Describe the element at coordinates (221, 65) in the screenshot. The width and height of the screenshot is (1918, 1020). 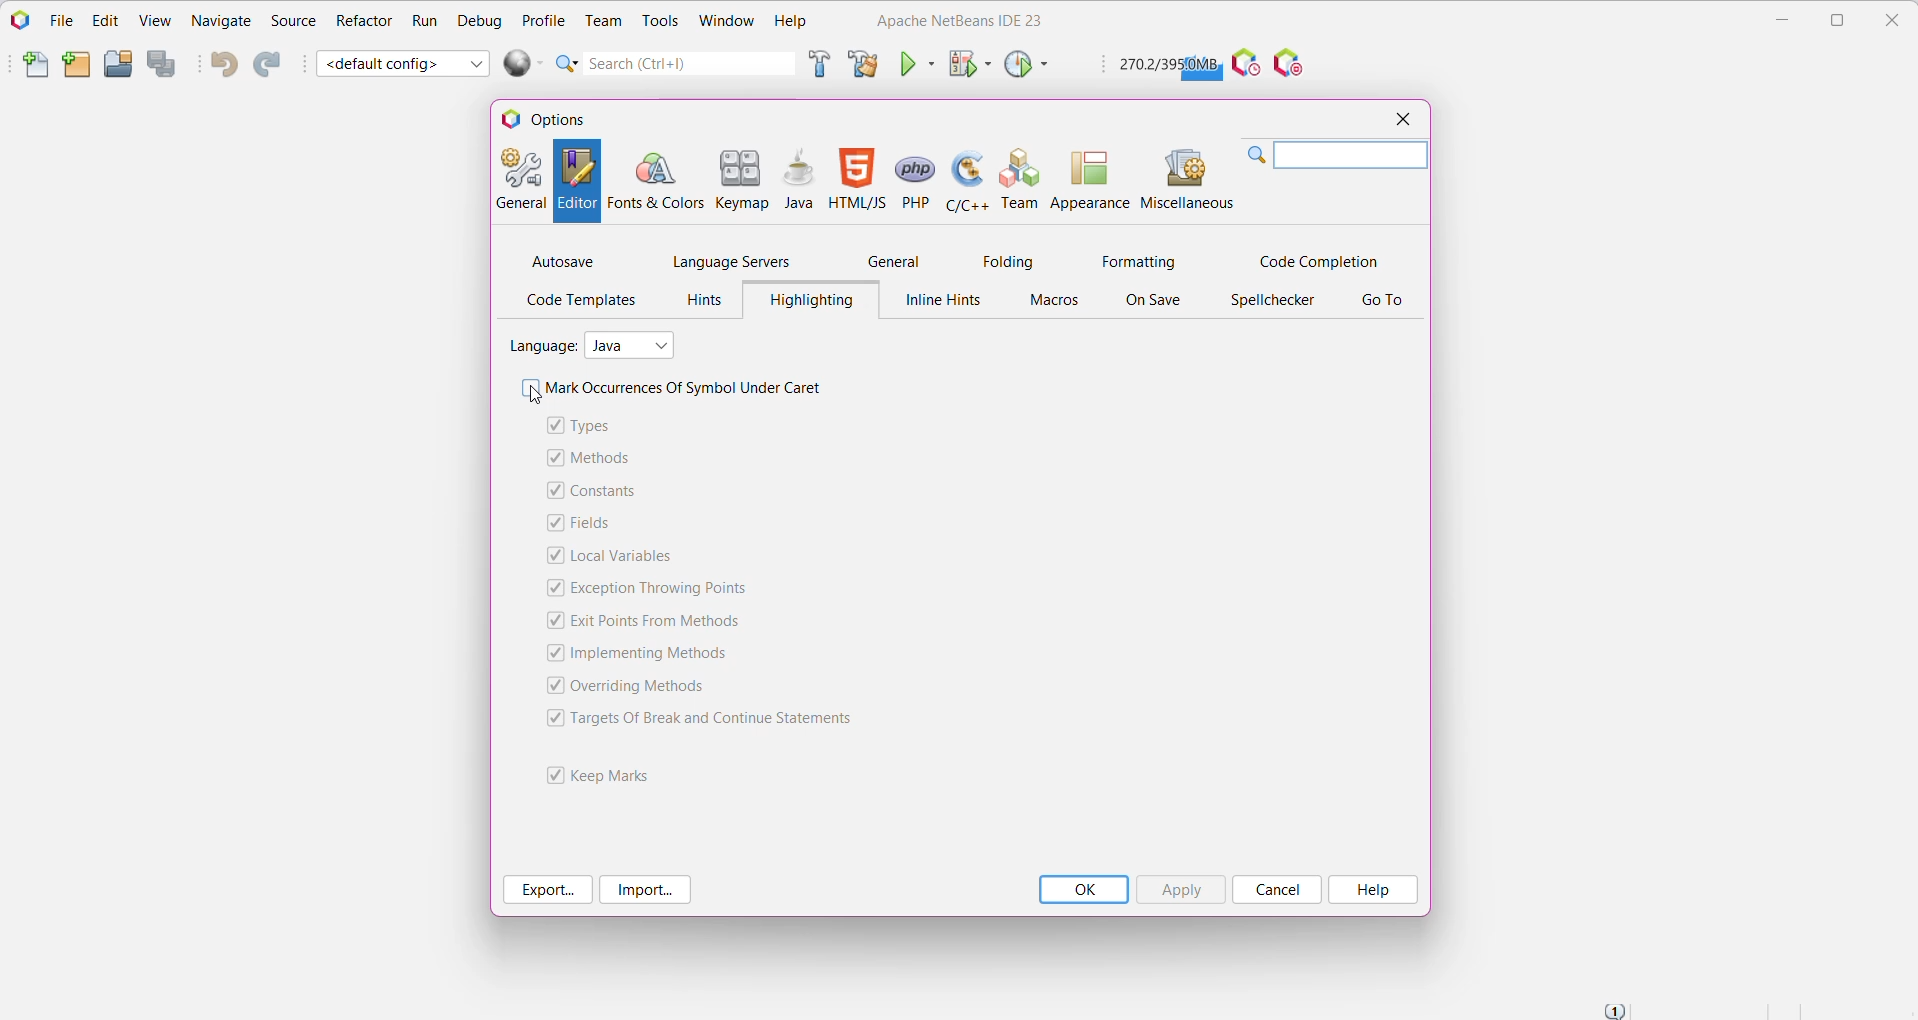
I see `Undo` at that location.